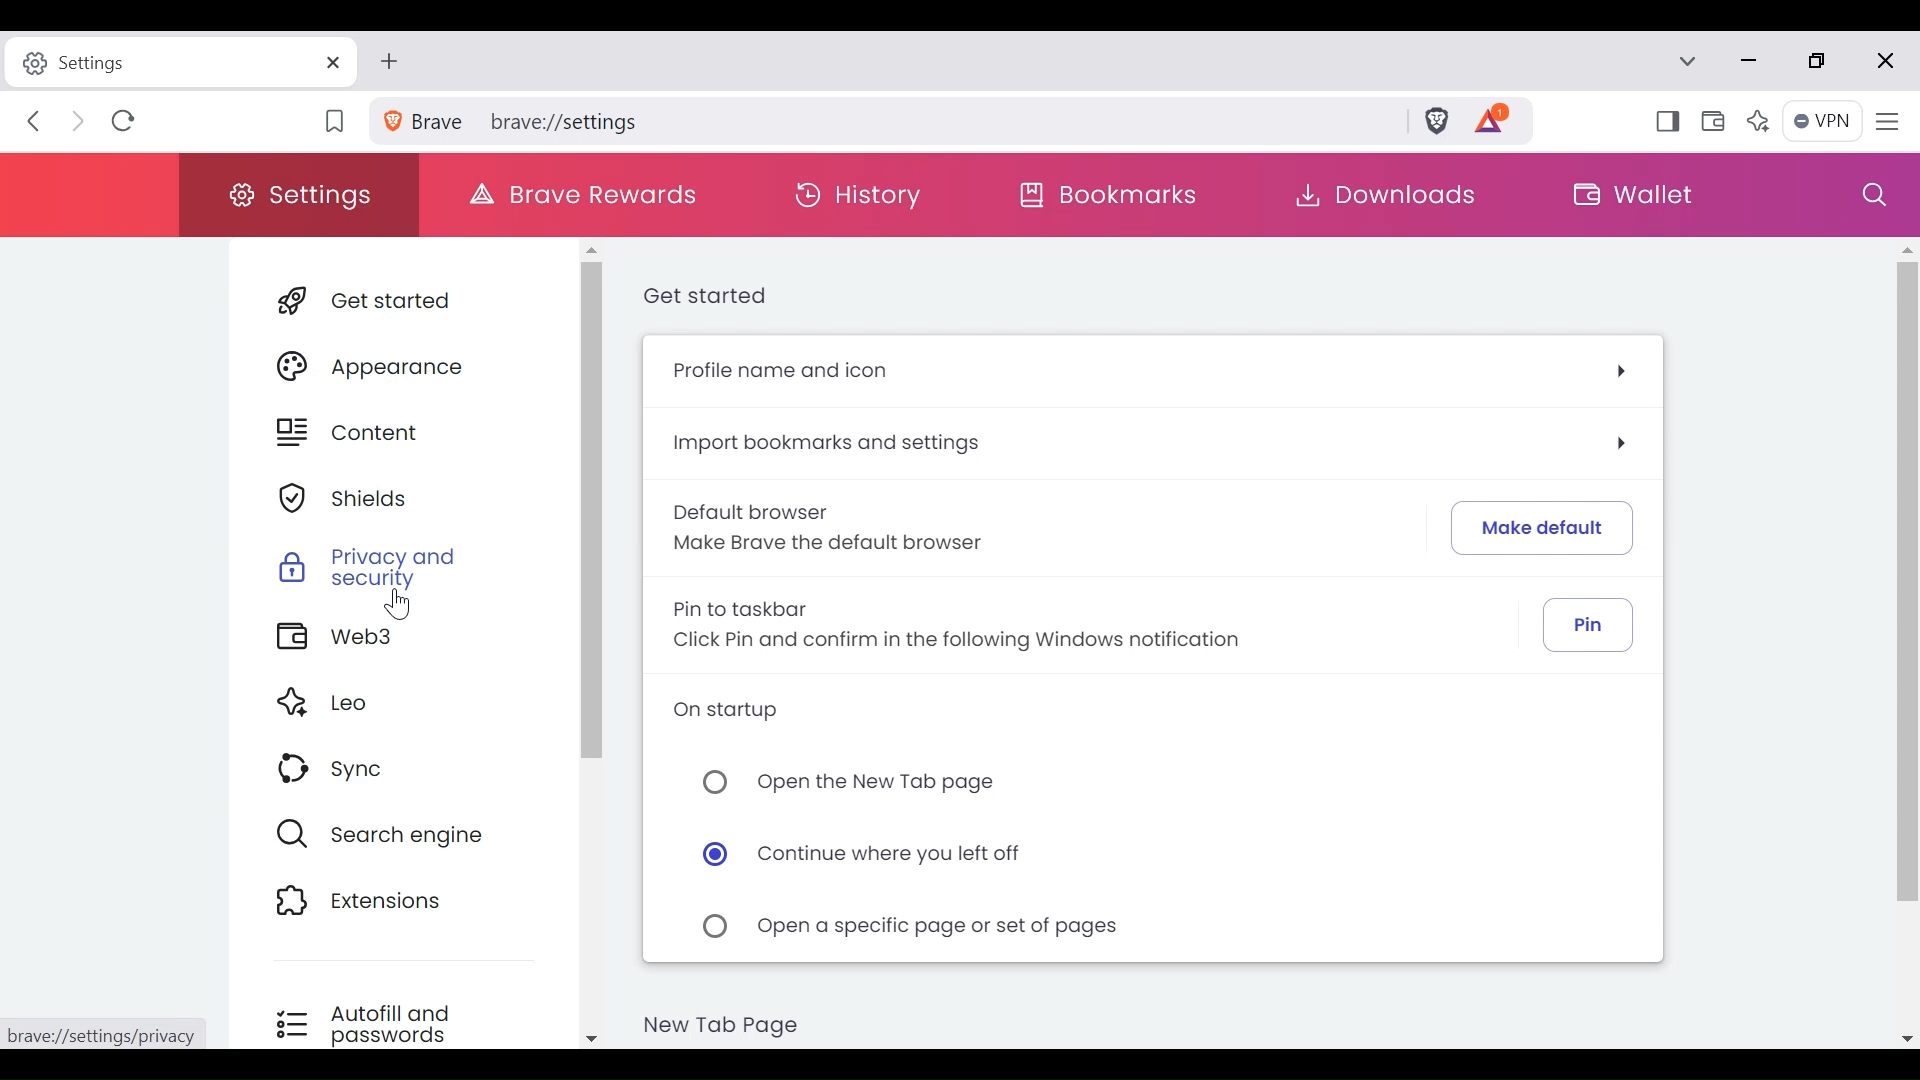  I want to click on close, so click(1885, 63).